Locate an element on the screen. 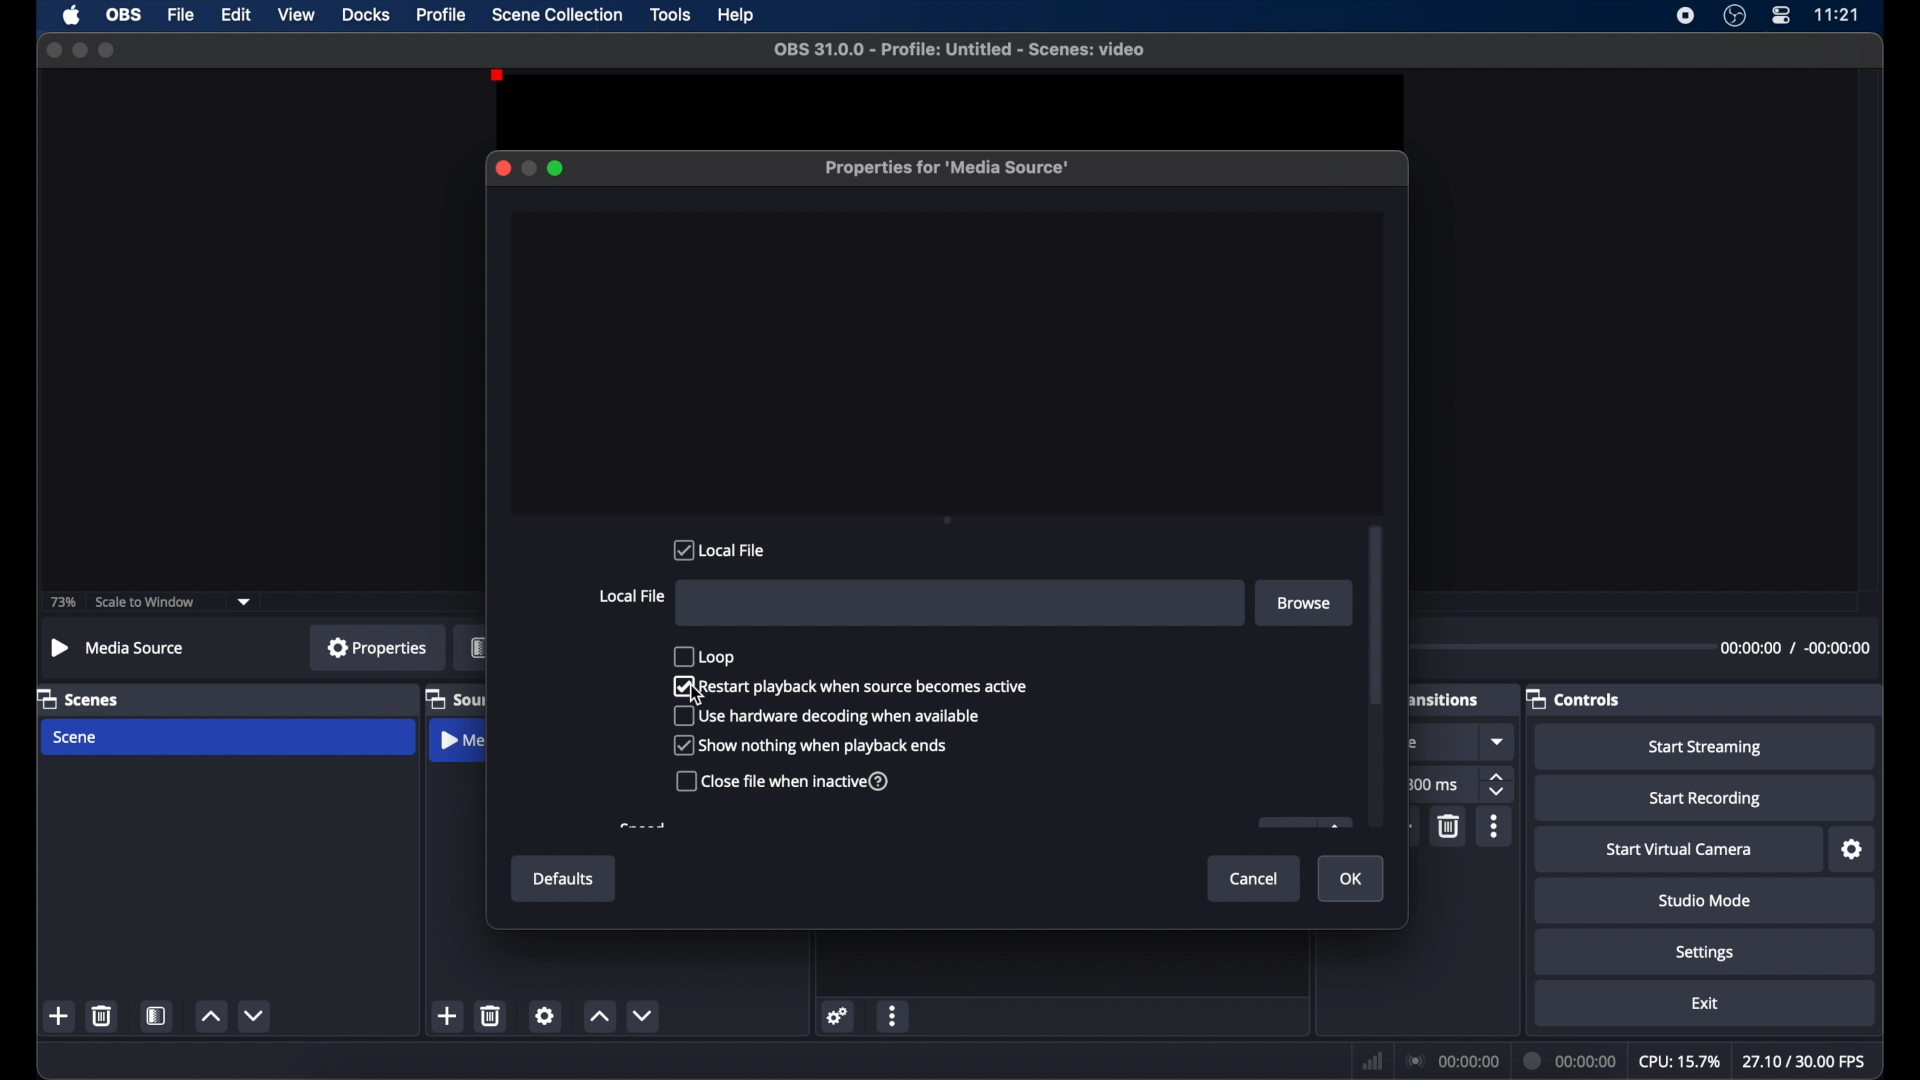 The width and height of the screenshot is (1920, 1080). maximize is located at coordinates (556, 168).